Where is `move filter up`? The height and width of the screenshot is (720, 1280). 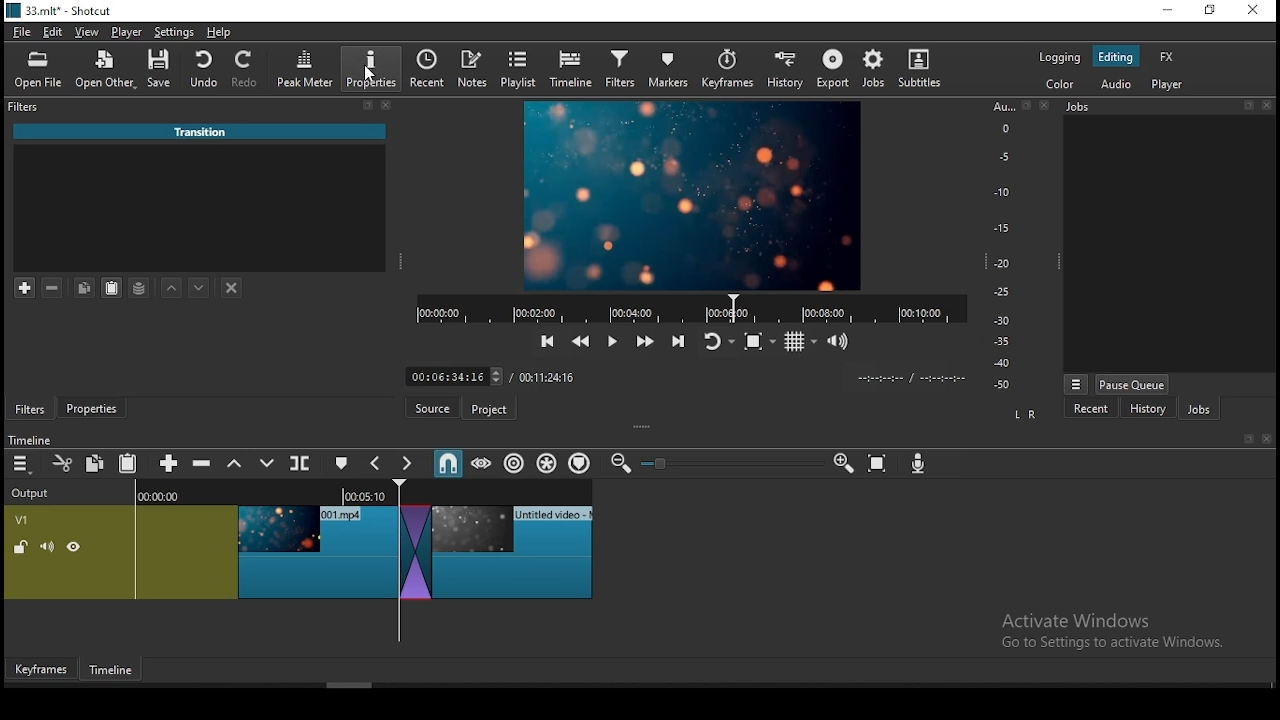 move filter up is located at coordinates (174, 288).